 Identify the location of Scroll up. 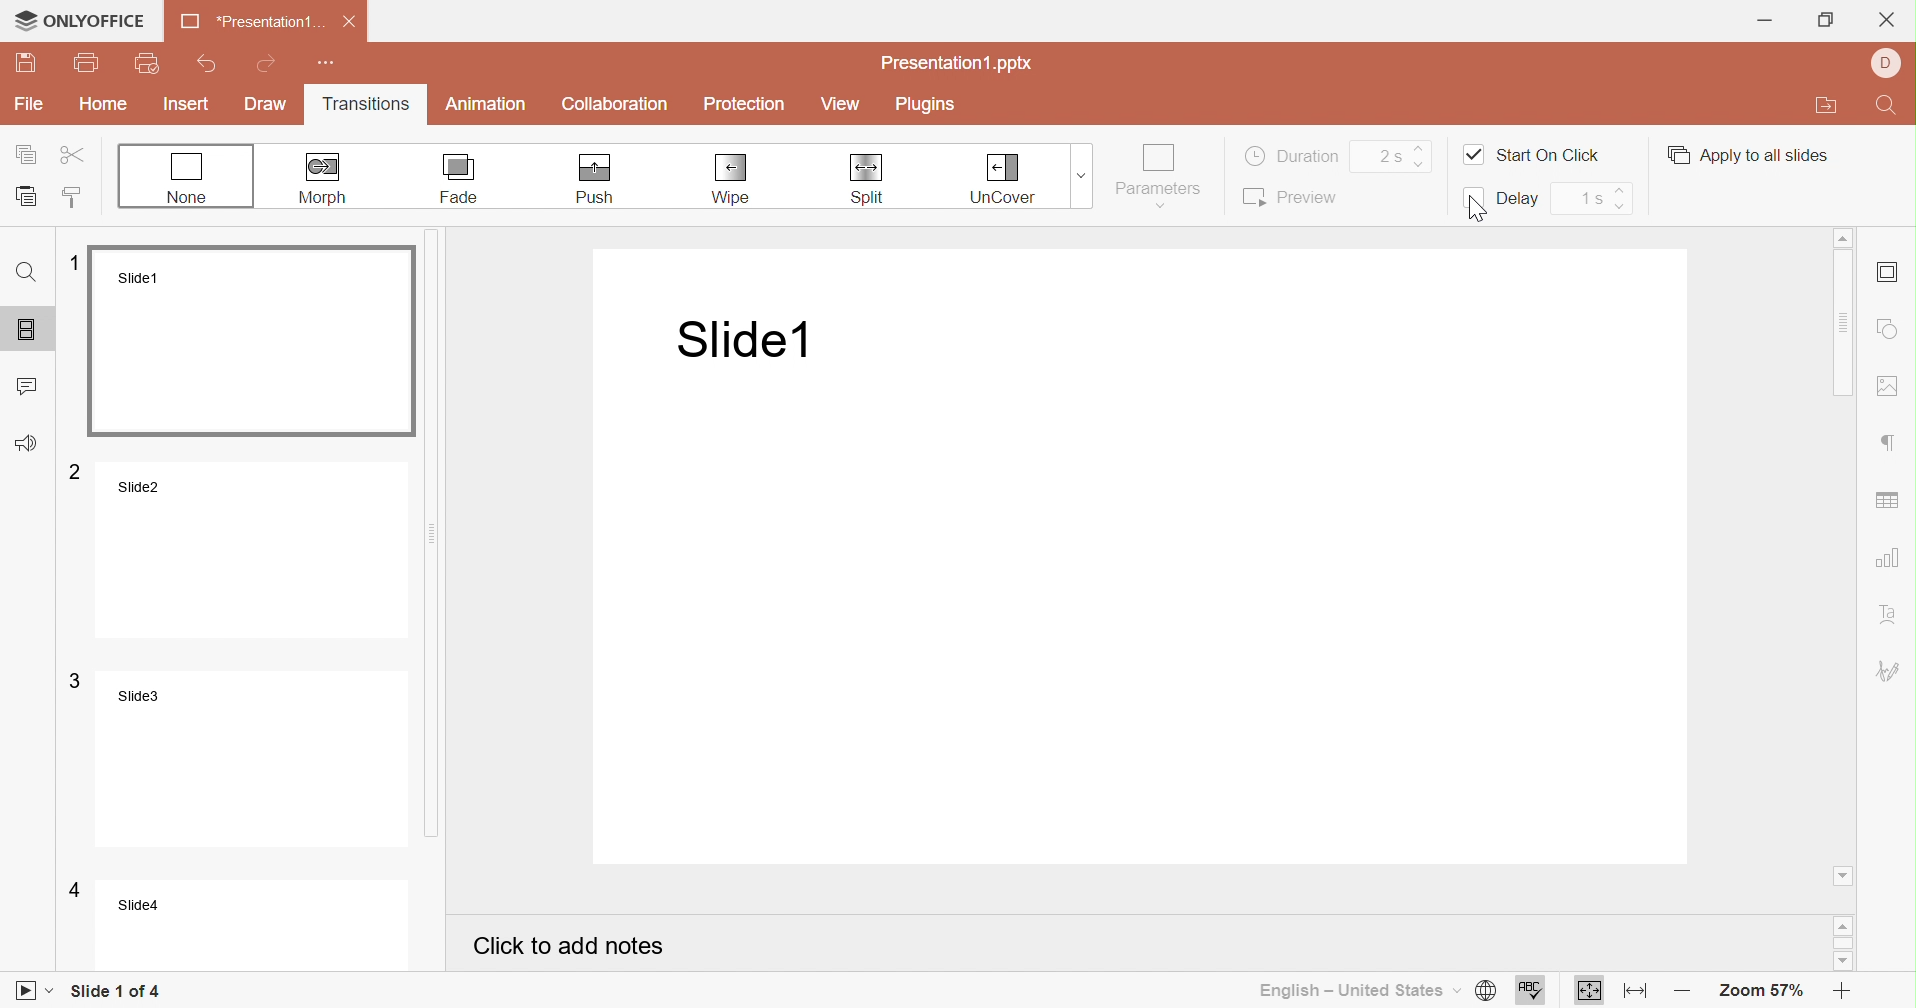
(1843, 929).